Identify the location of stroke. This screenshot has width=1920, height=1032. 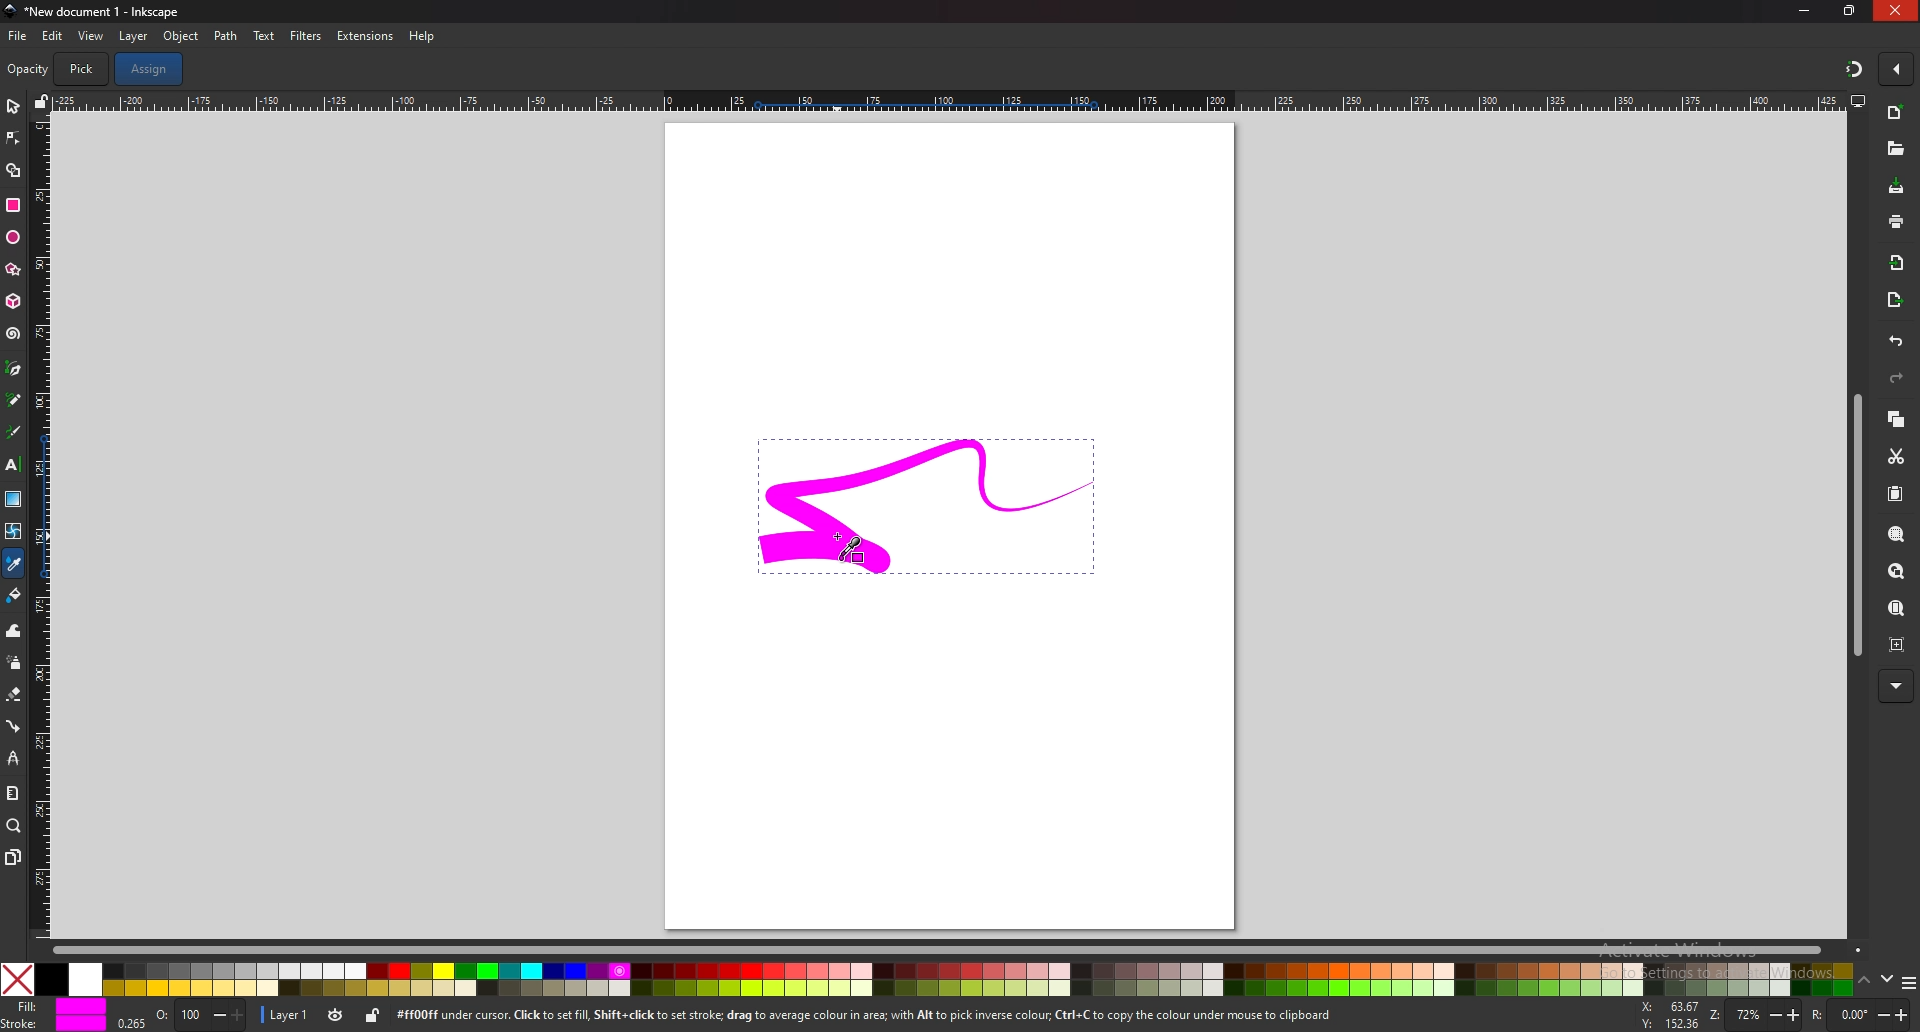
(55, 1023).